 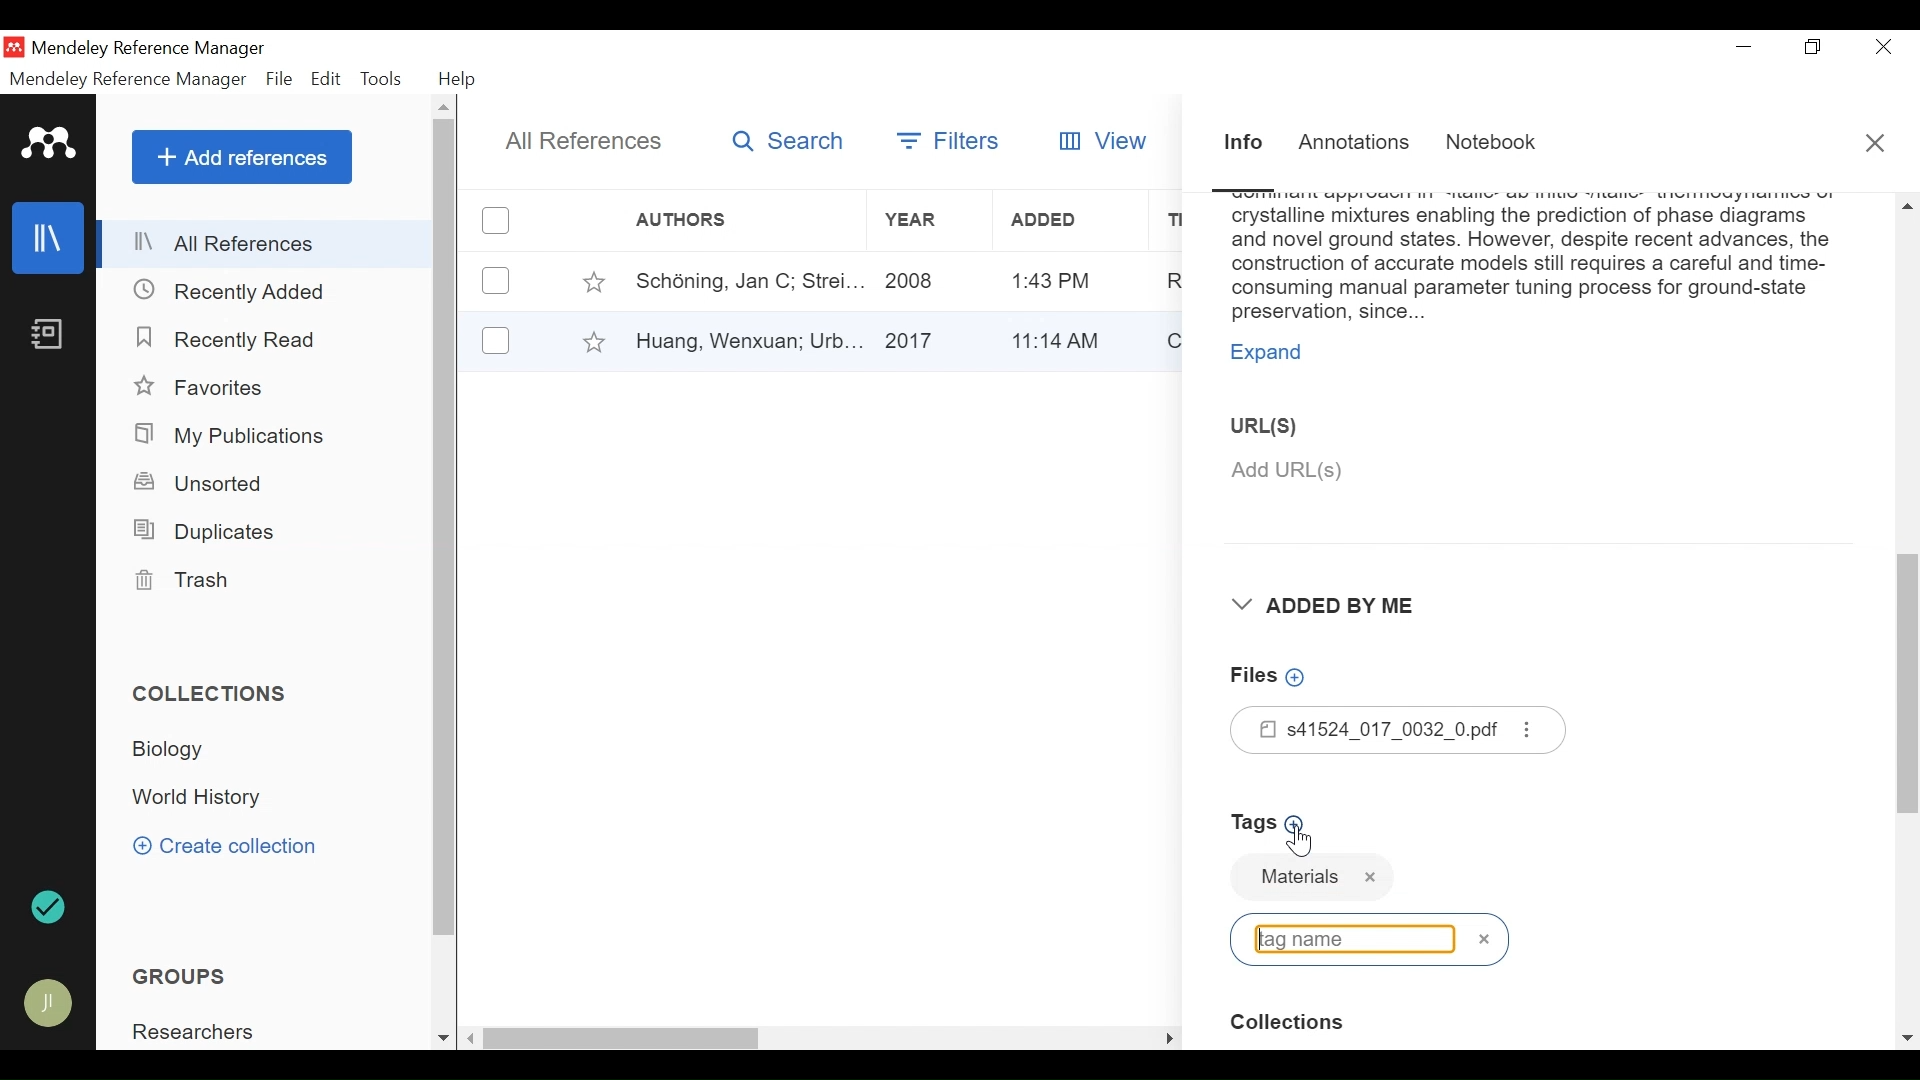 I want to click on Cursor, so click(x=1298, y=839).